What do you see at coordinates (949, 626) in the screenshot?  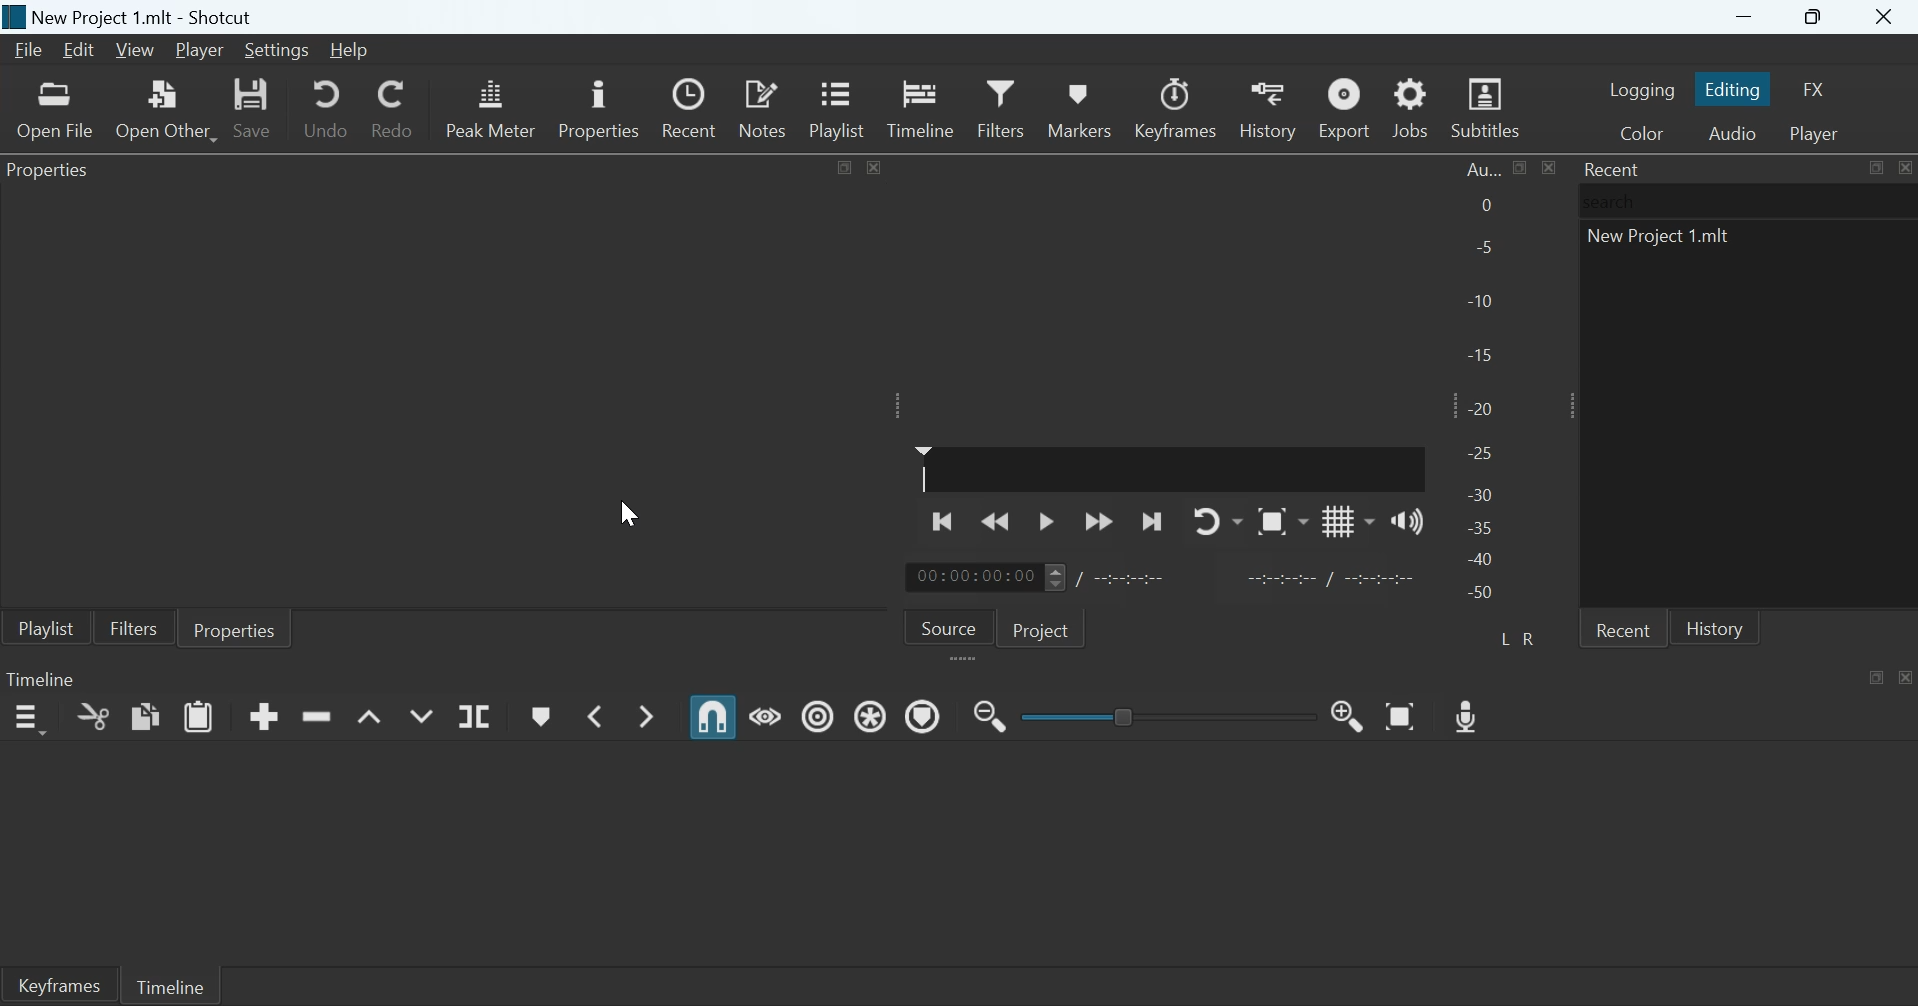 I see `Source` at bounding box center [949, 626].